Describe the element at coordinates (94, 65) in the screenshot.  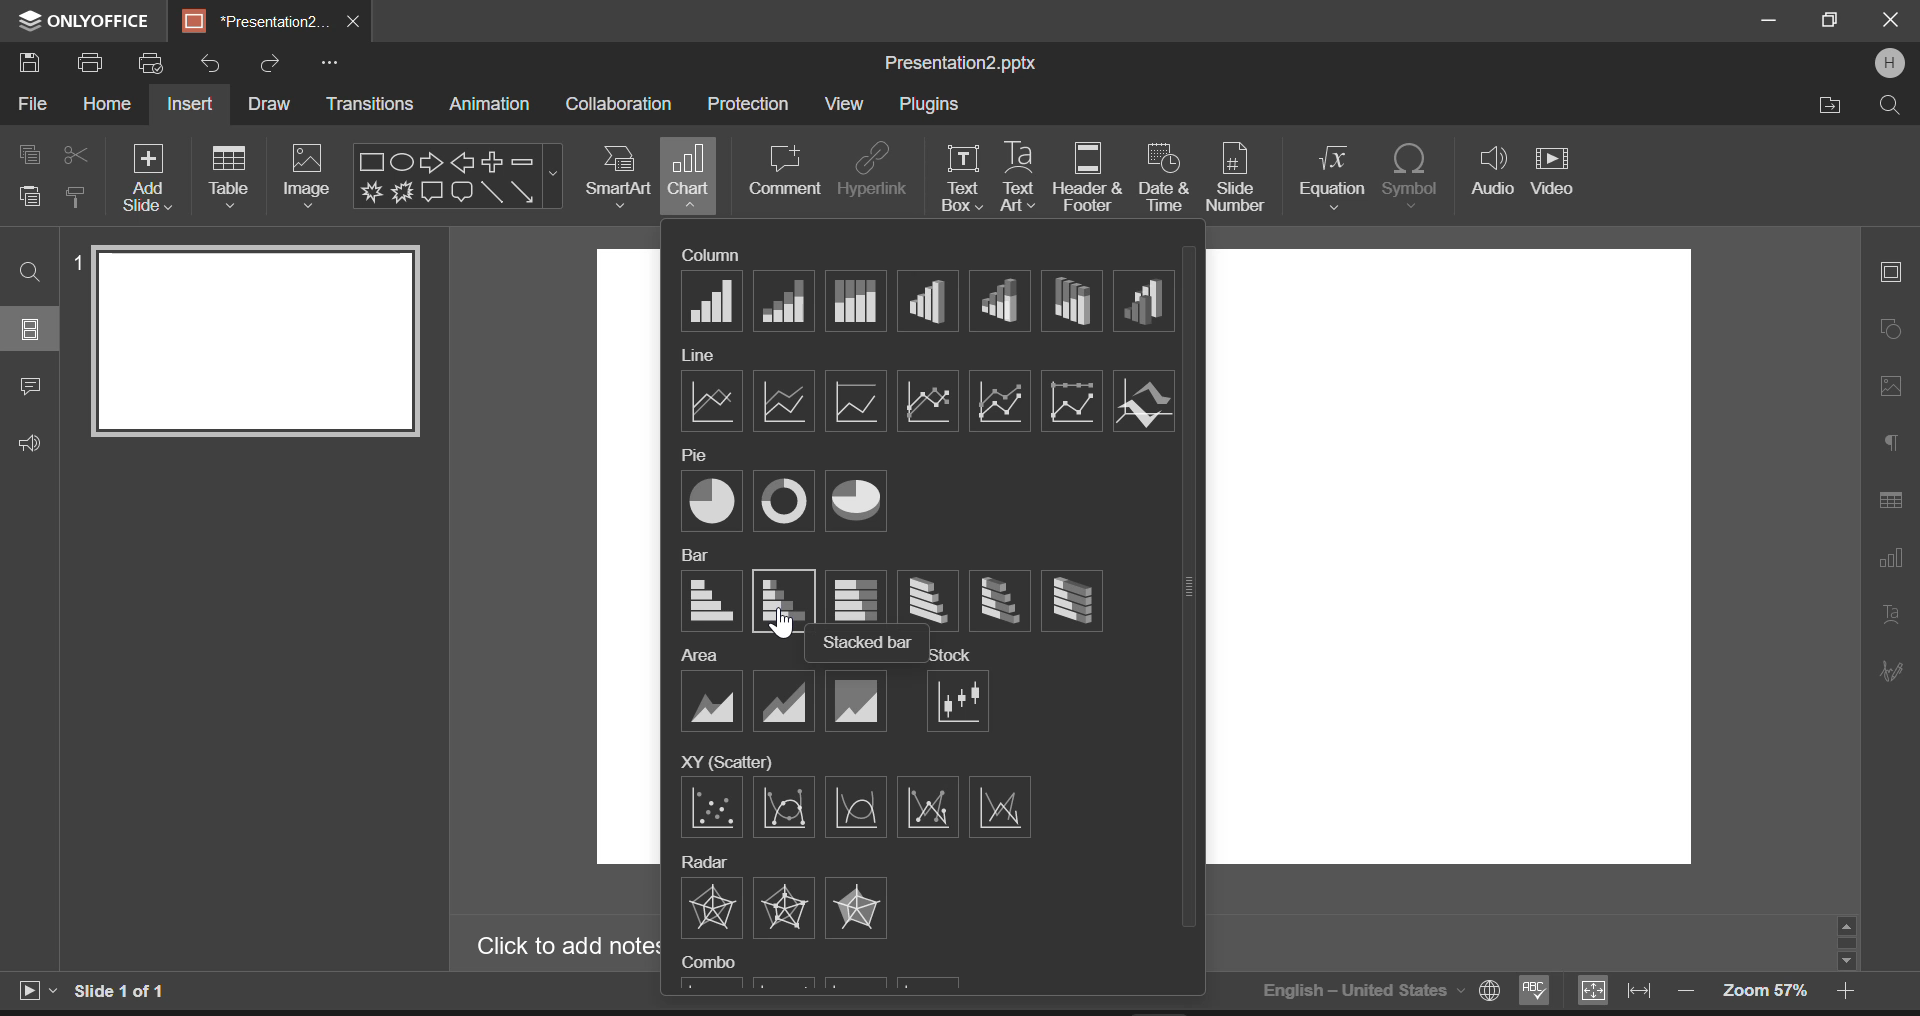
I see `Print` at that location.